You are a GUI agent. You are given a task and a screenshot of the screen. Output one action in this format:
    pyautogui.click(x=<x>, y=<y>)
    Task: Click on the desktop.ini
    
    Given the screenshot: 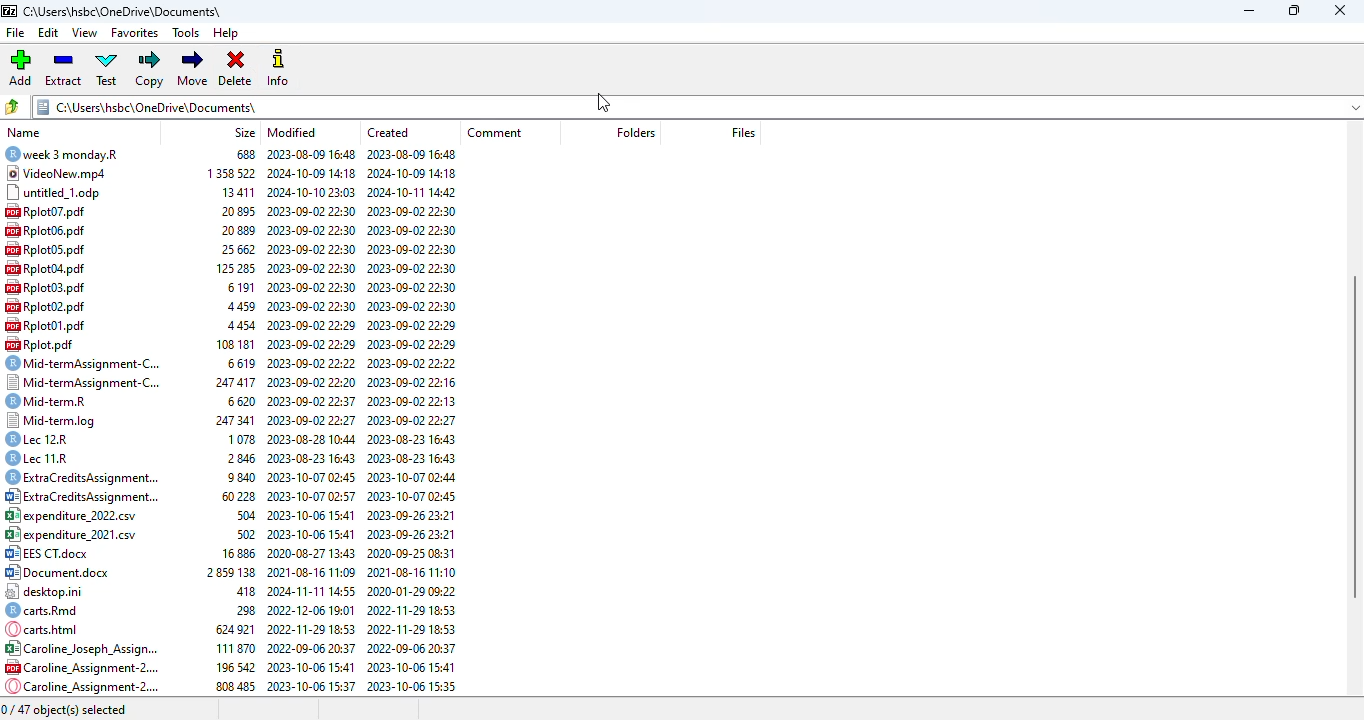 What is the action you would take?
    pyautogui.click(x=49, y=592)
    